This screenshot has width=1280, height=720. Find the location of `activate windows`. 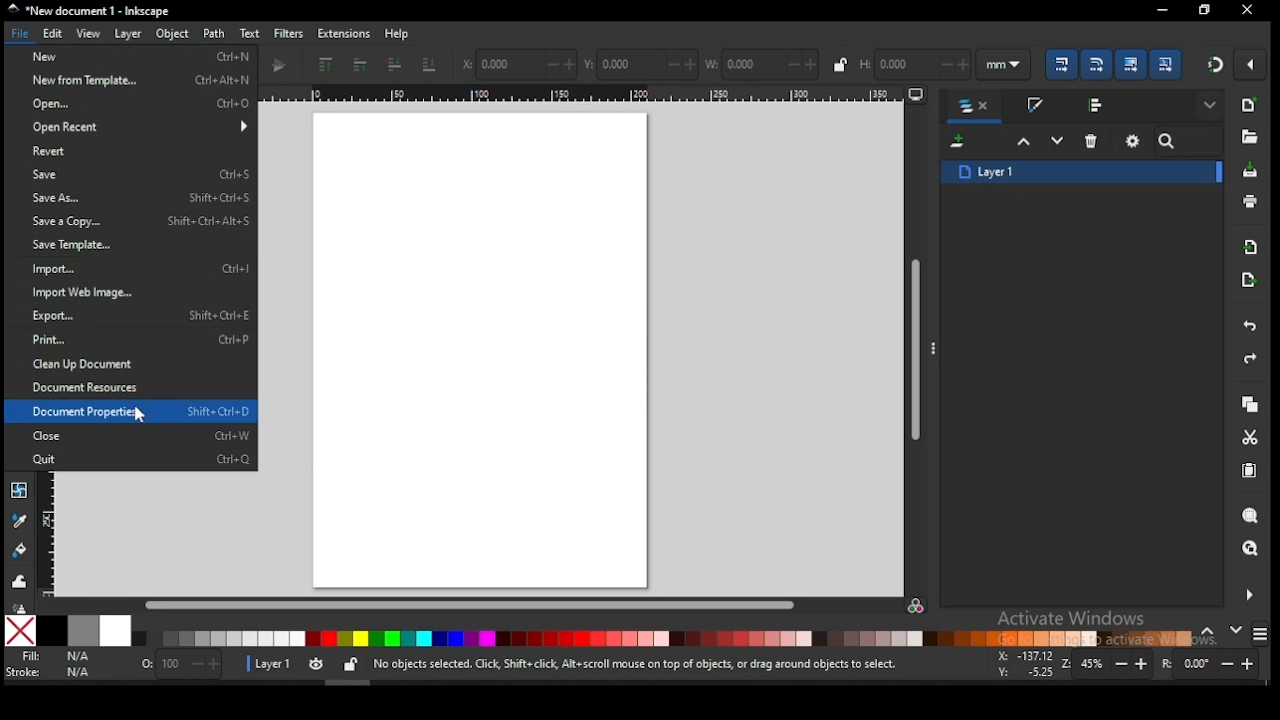

activate windows is located at coordinates (1069, 620).